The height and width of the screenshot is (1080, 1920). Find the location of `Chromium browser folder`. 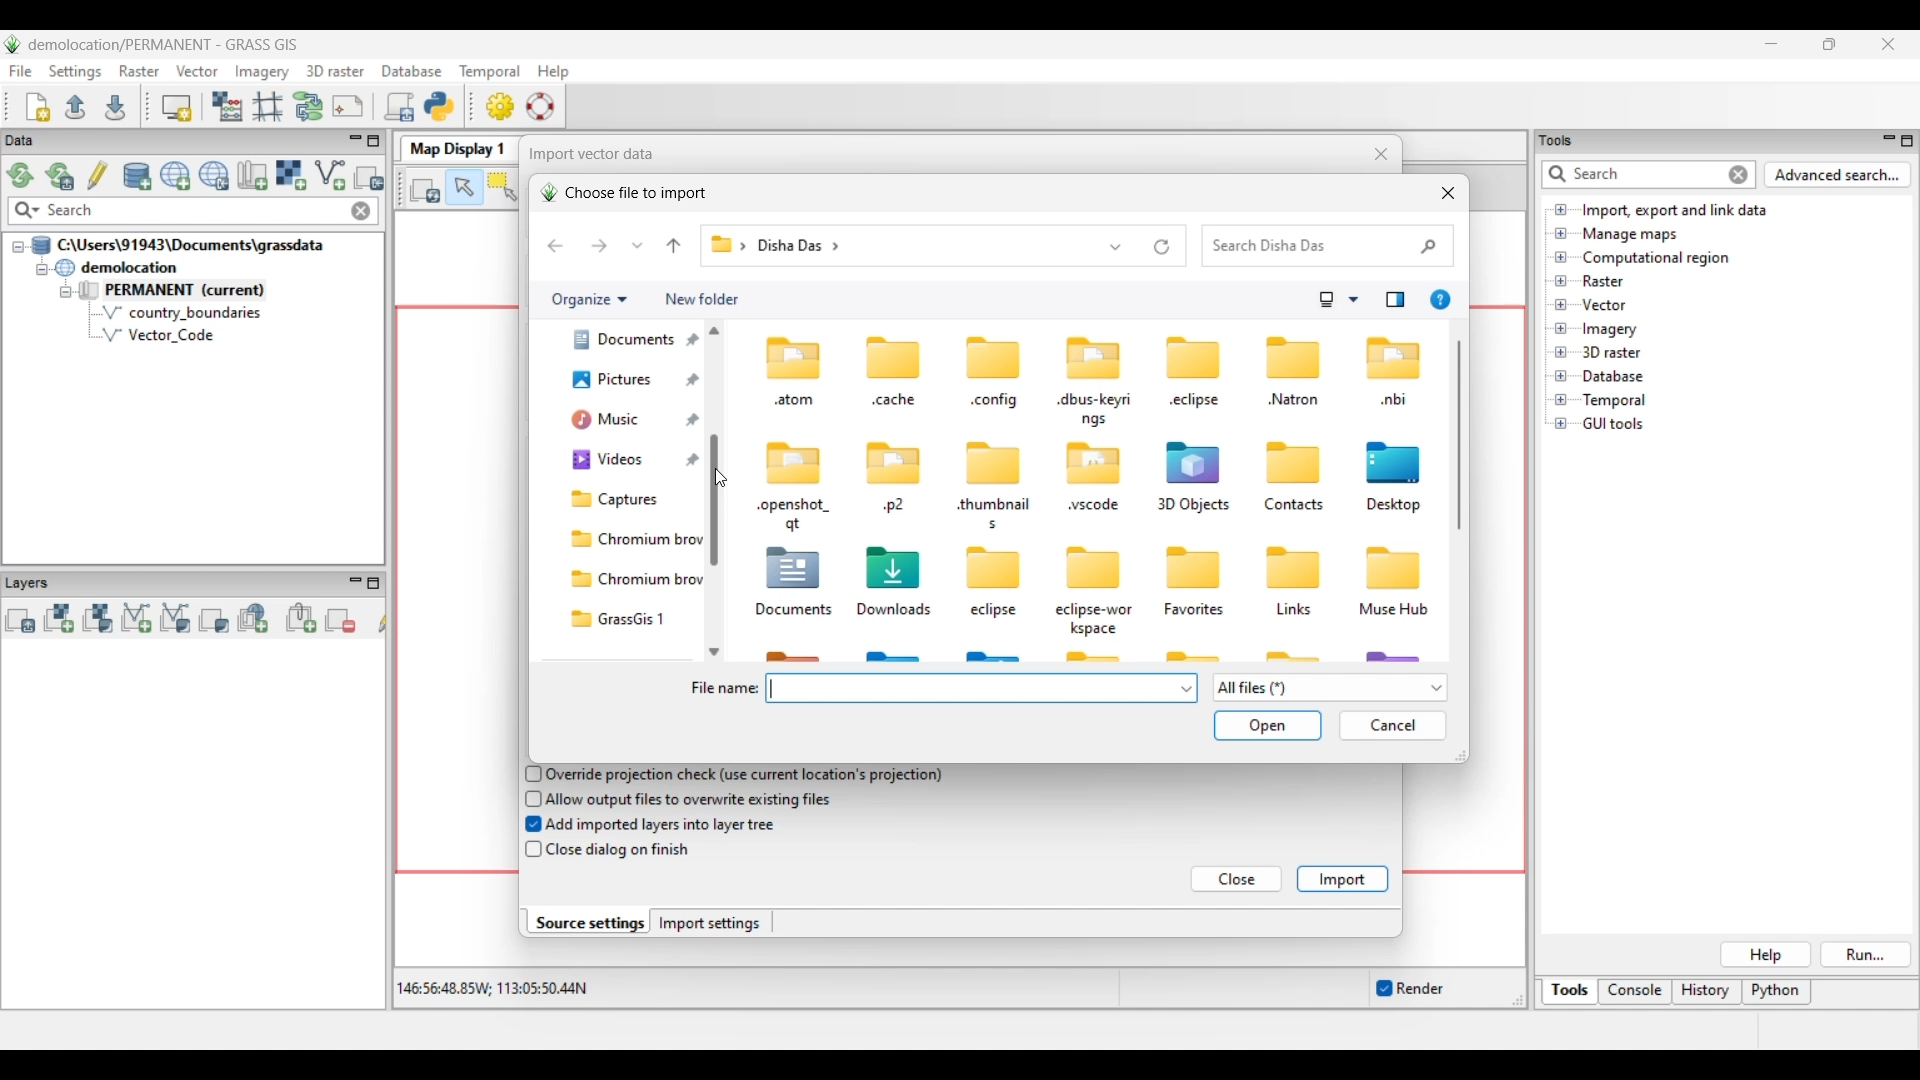

Chromium browser folder is located at coordinates (632, 579).